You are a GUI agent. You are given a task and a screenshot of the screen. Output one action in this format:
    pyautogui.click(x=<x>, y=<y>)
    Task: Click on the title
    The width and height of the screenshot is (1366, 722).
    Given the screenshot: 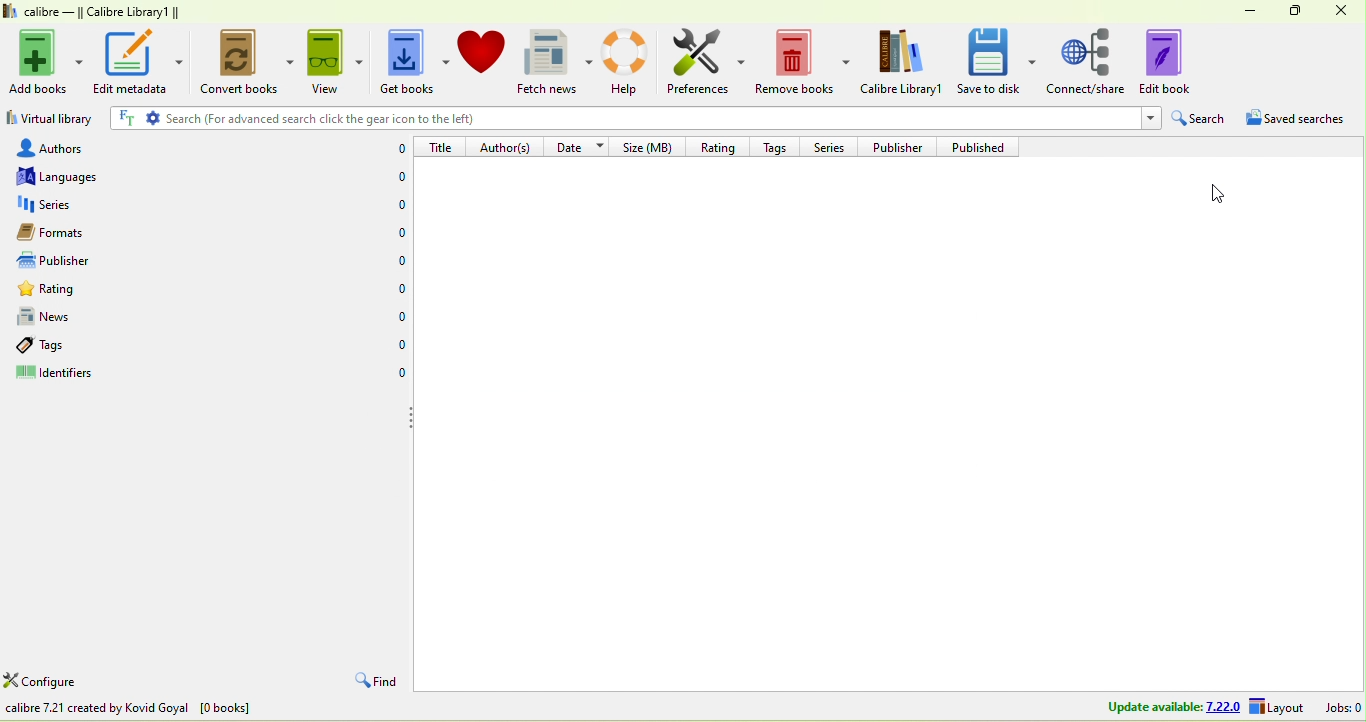 What is the action you would take?
    pyautogui.click(x=442, y=146)
    